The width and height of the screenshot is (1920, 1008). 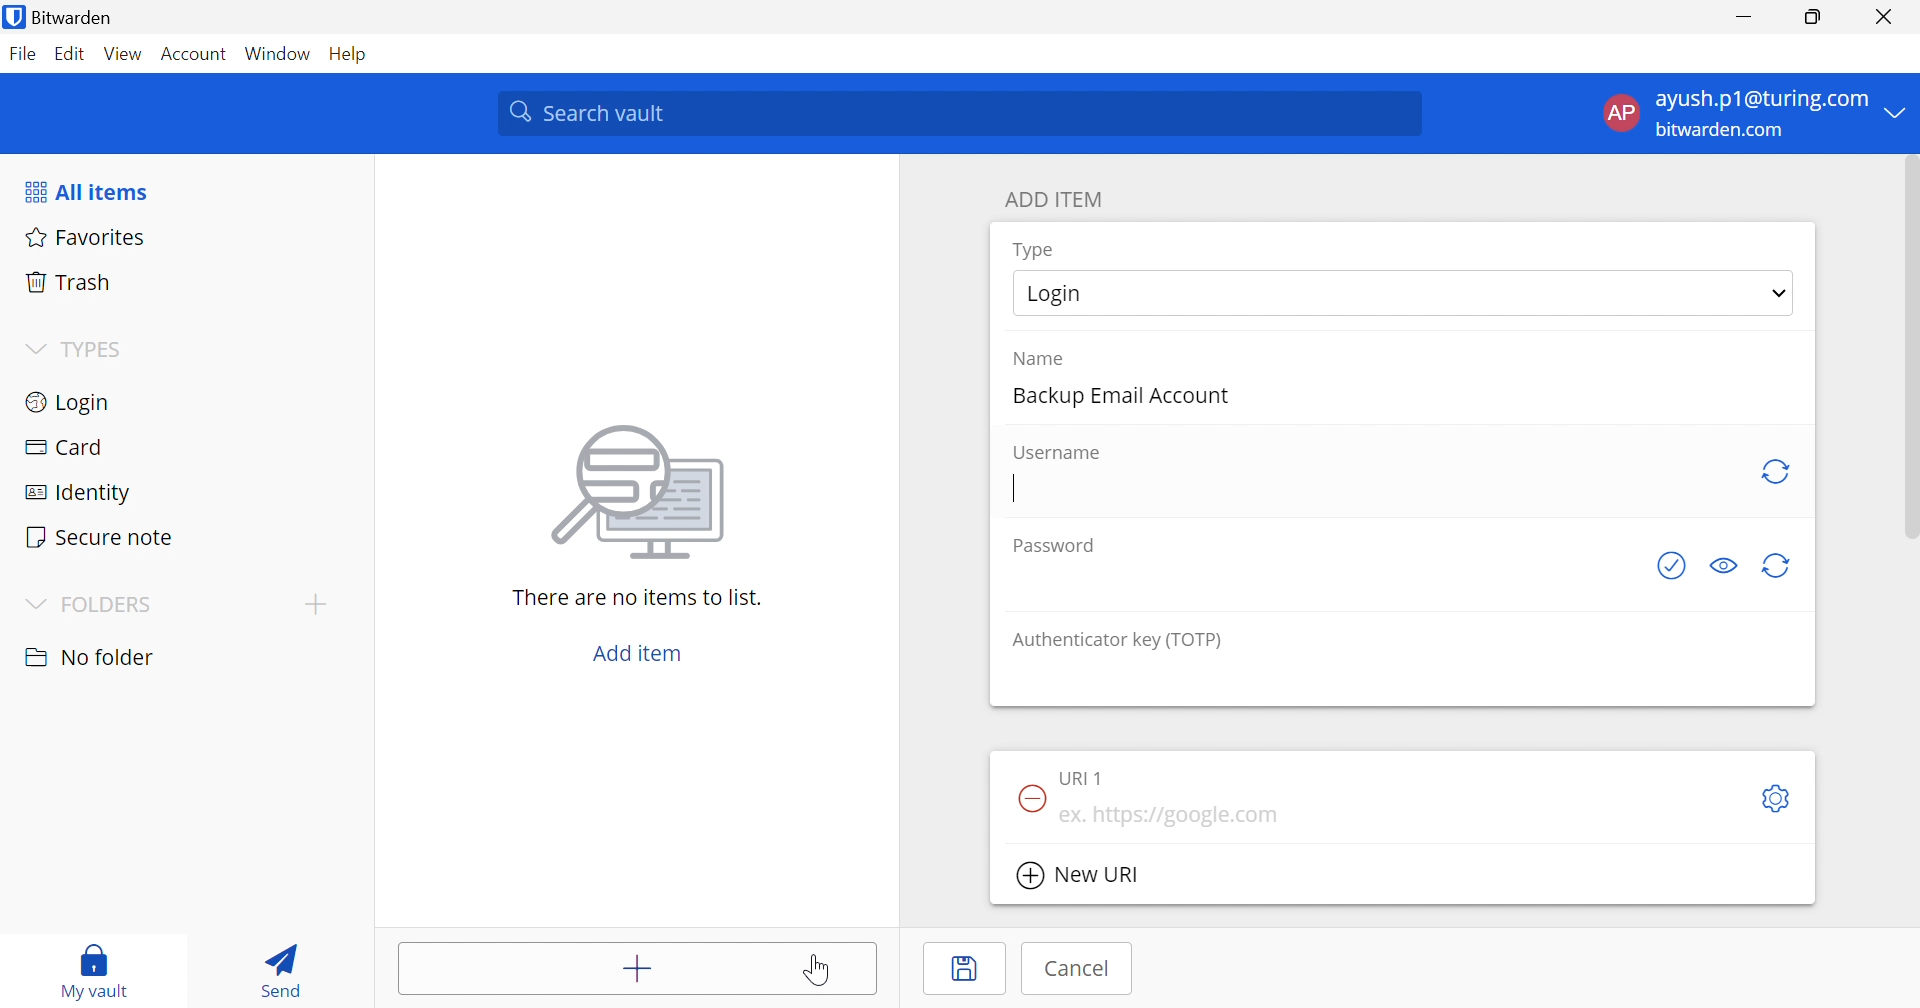 What do you see at coordinates (196, 51) in the screenshot?
I see `Account` at bounding box center [196, 51].